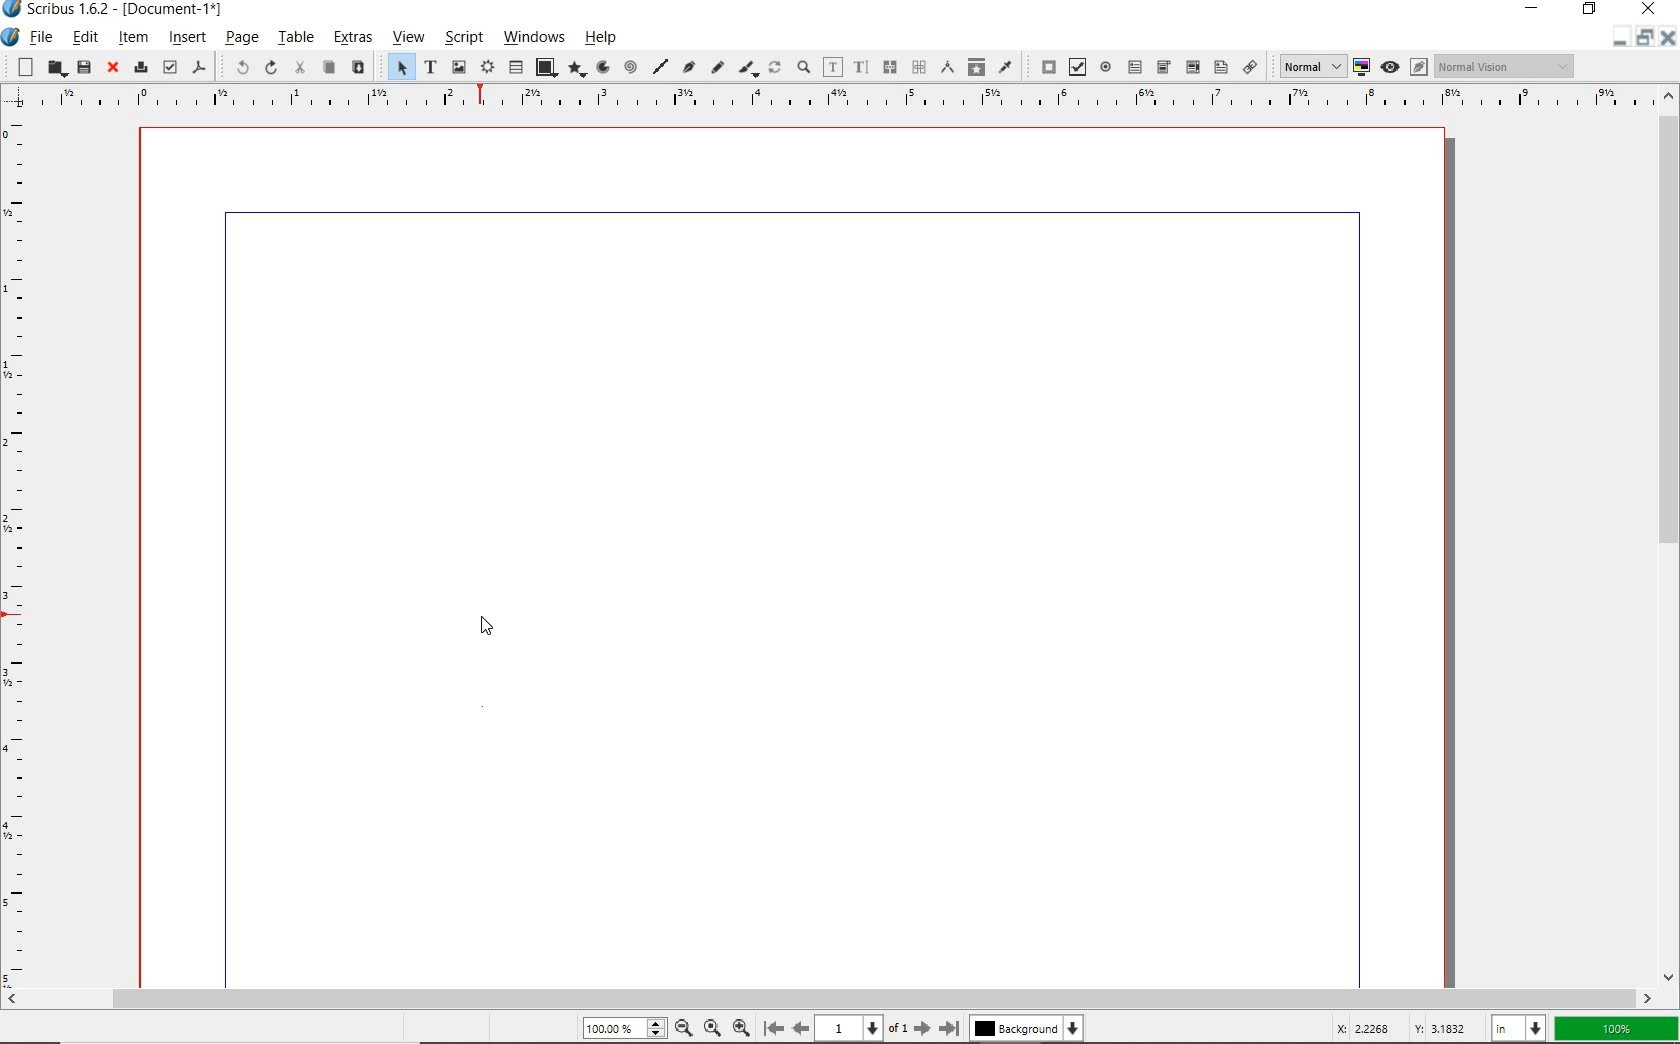 This screenshot has width=1680, height=1044. What do you see at coordinates (1666, 40) in the screenshot?
I see `Close` at bounding box center [1666, 40].